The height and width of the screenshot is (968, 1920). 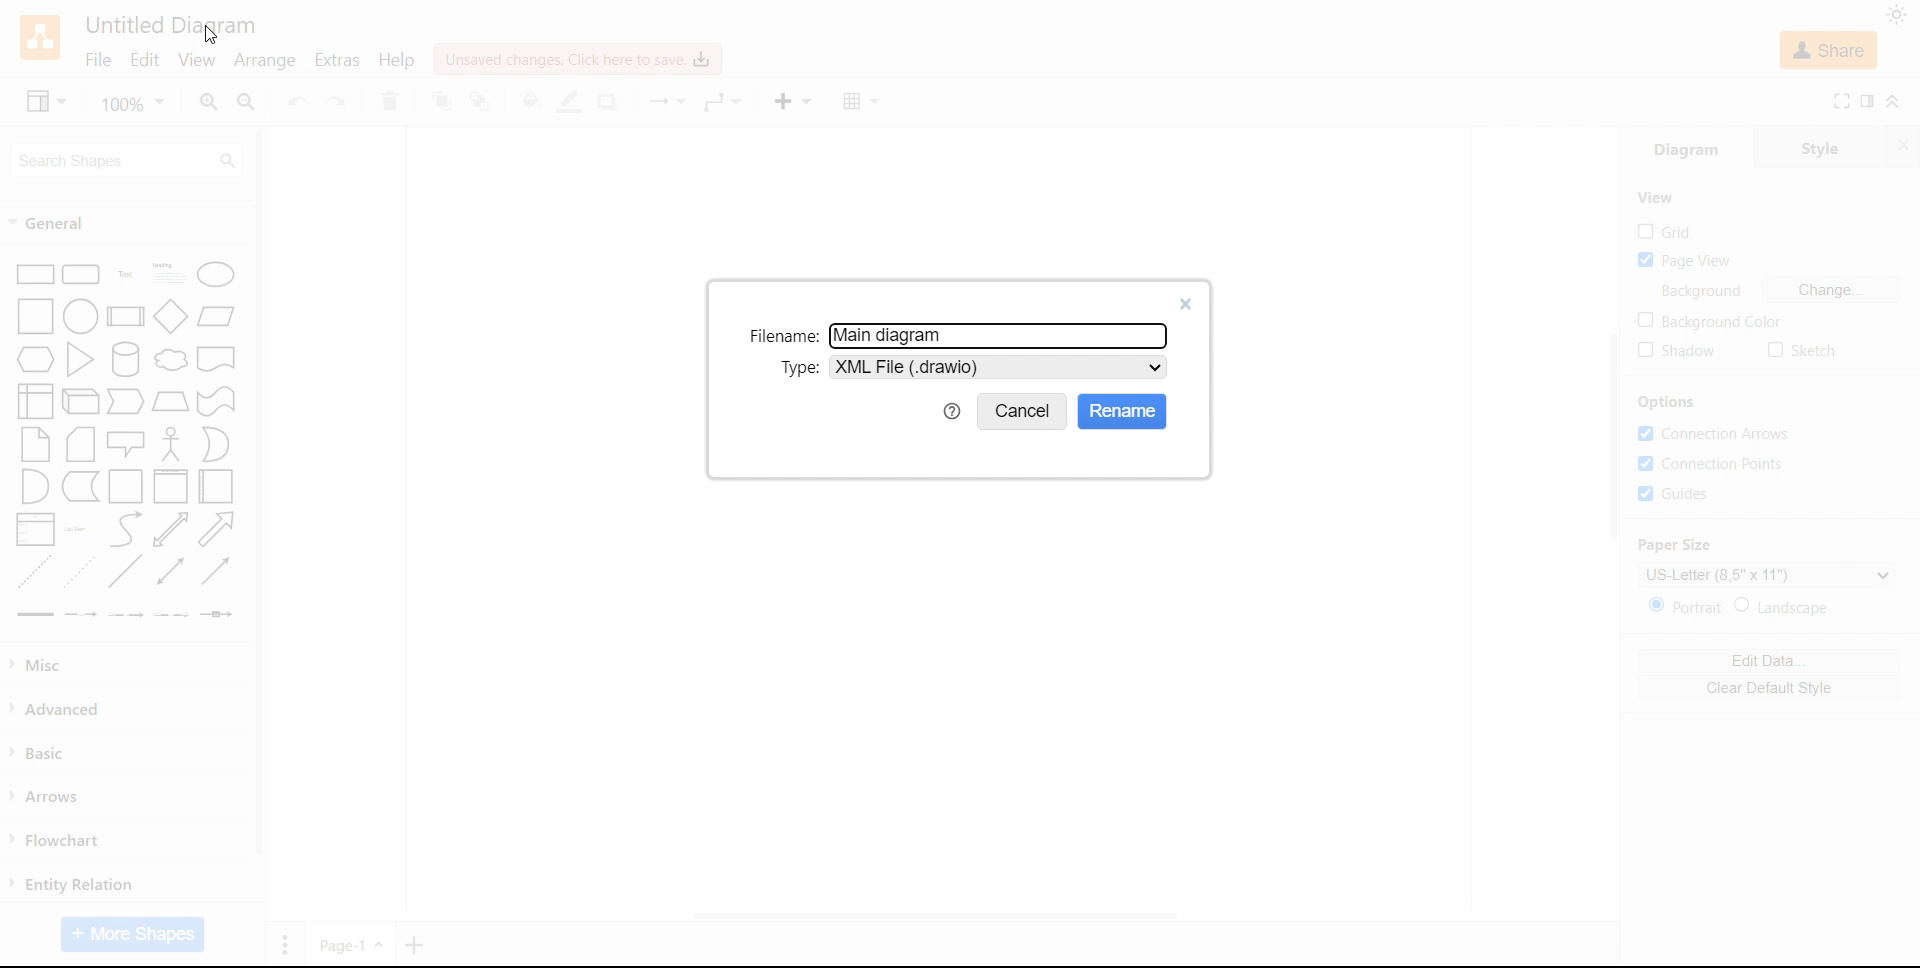 I want to click on Edit , so click(x=145, y=62).